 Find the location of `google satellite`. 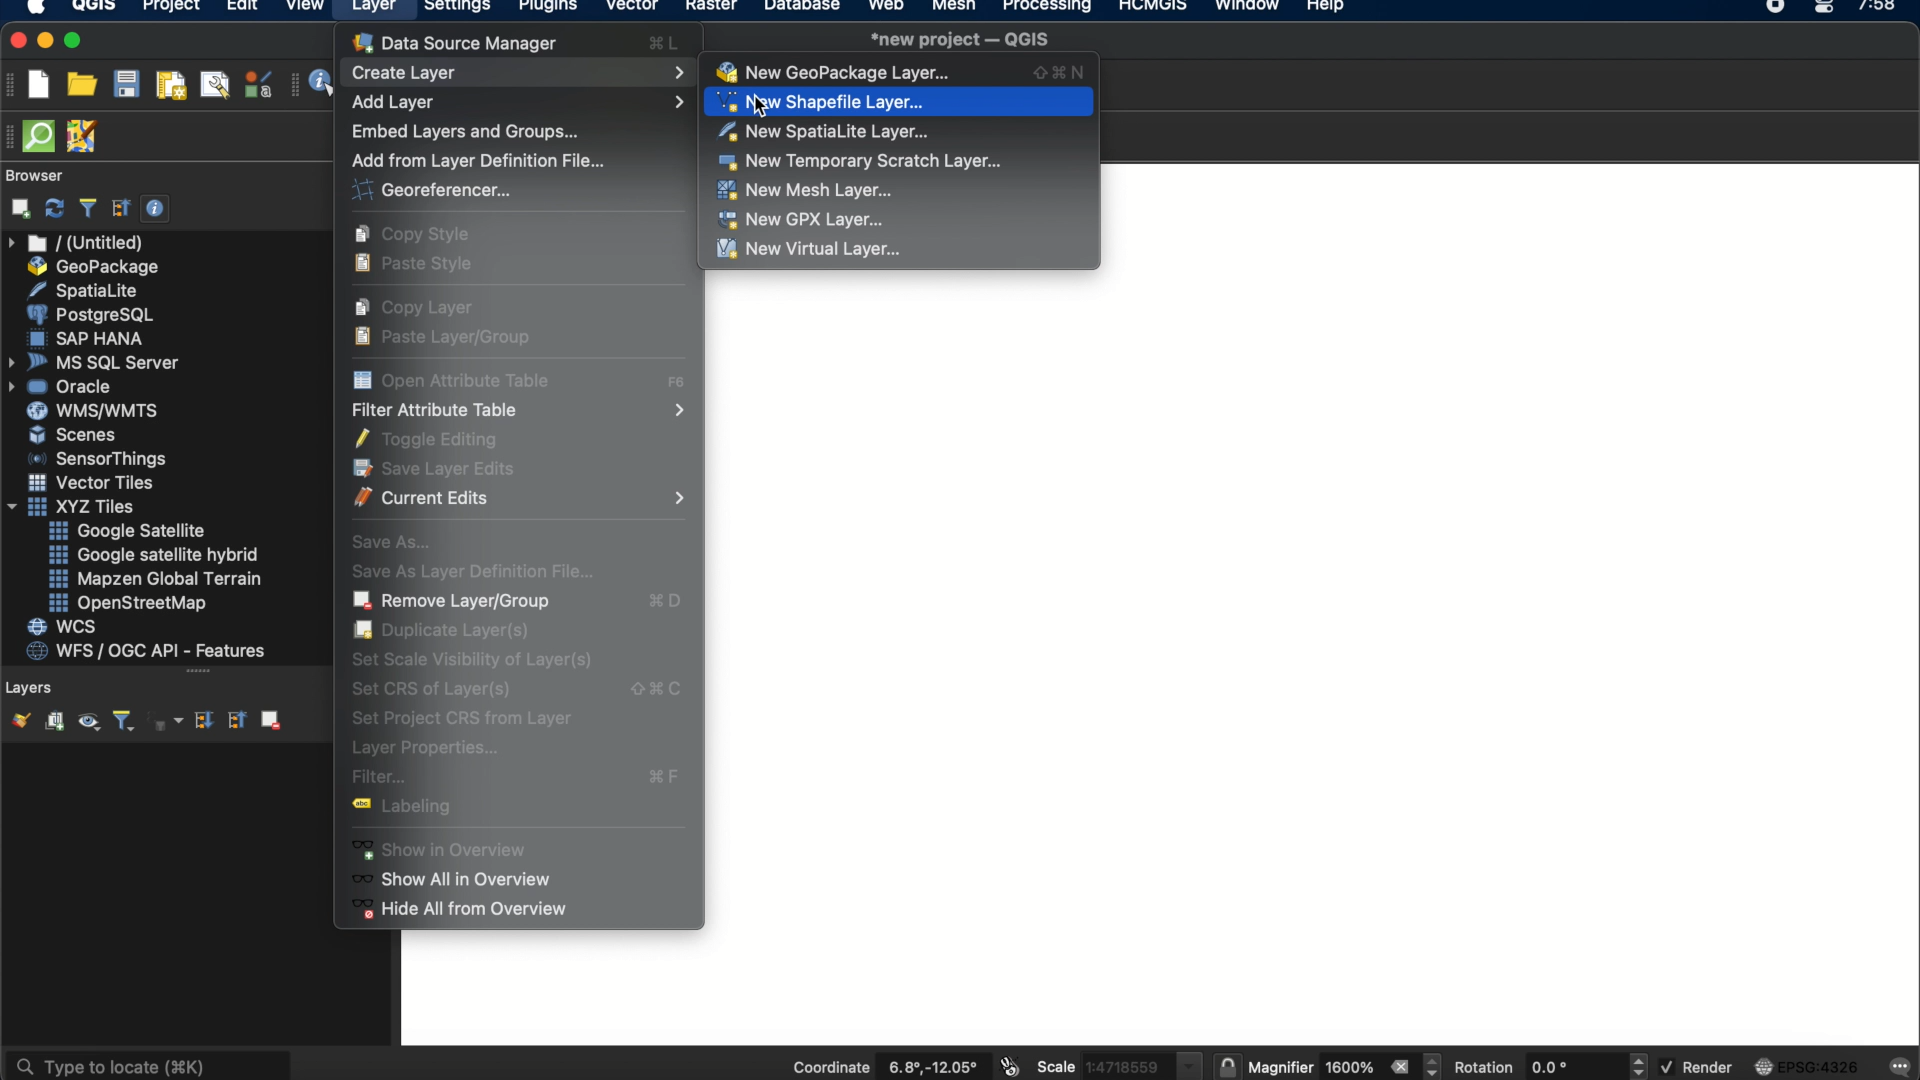

google satellite is located at coordinates (129, 531).